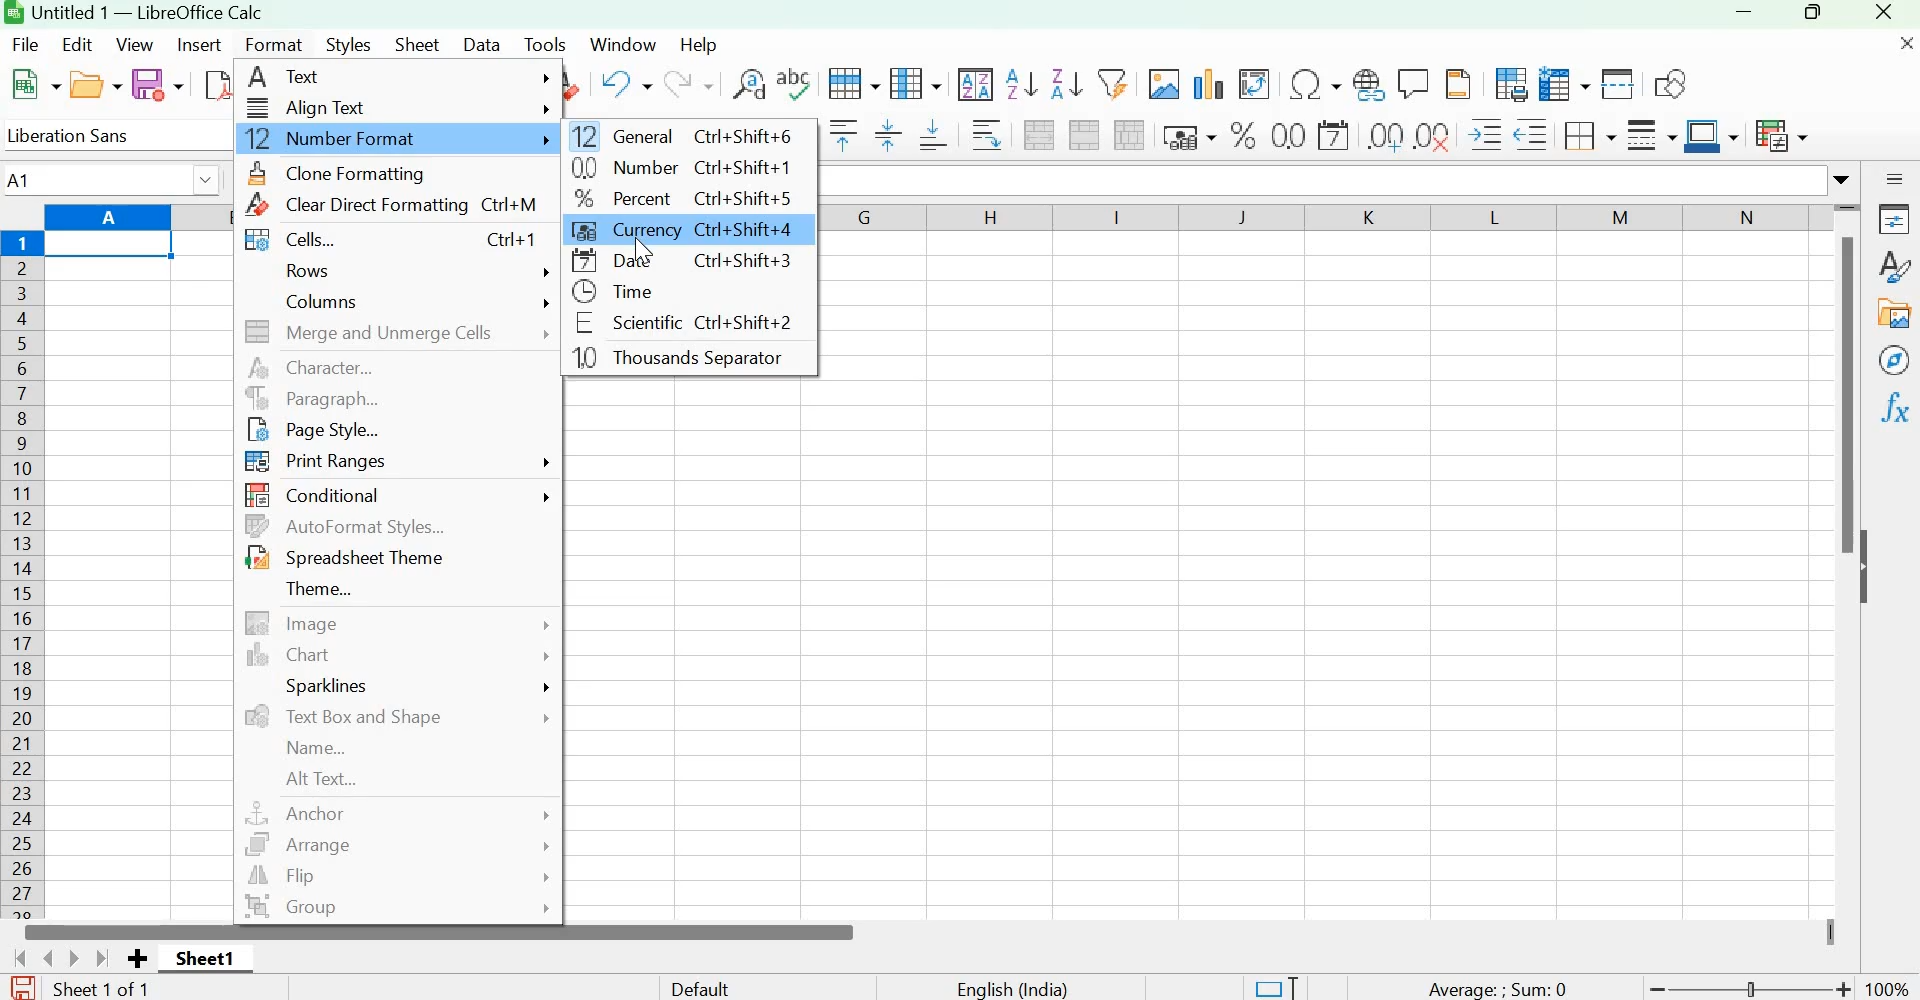 The image size is (1920, 1000). What do you see at coordinates (327, 749) in the screenshot?
I see `Name` at bounding box center [327, 749].